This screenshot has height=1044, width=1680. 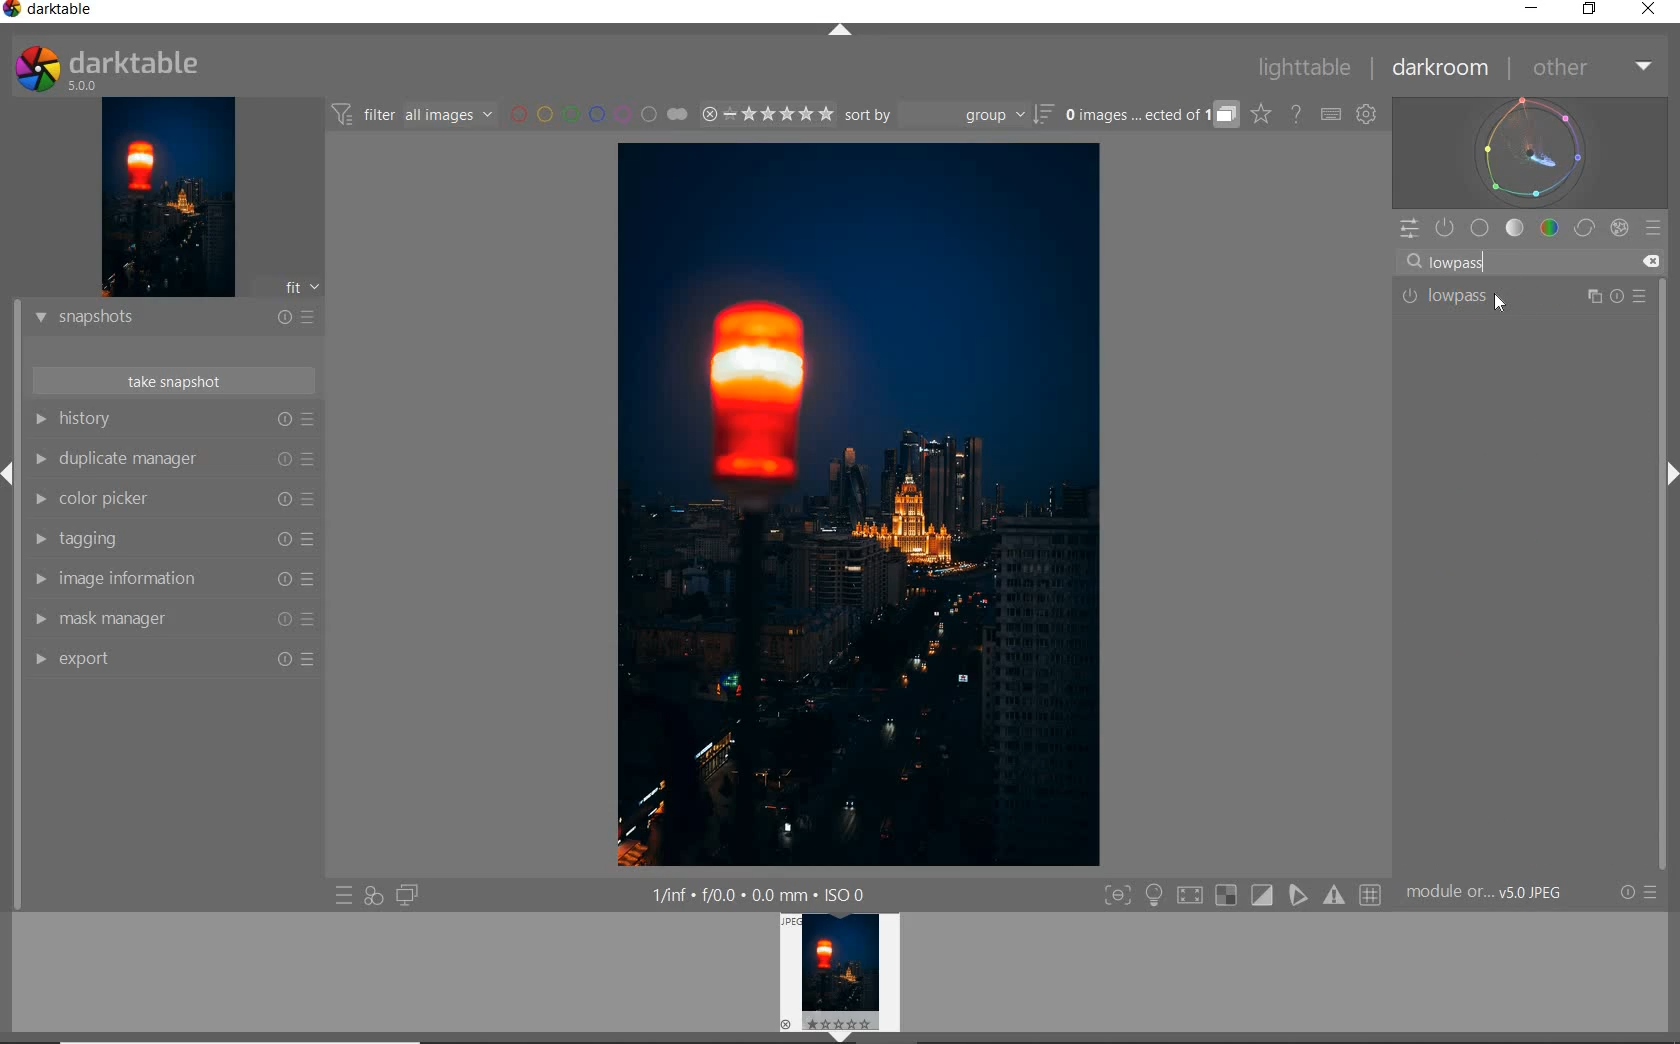 What do you see at coordinates (135, 421) in the screenshot?
I see `HISTORY` at bounding box center [135, 421].